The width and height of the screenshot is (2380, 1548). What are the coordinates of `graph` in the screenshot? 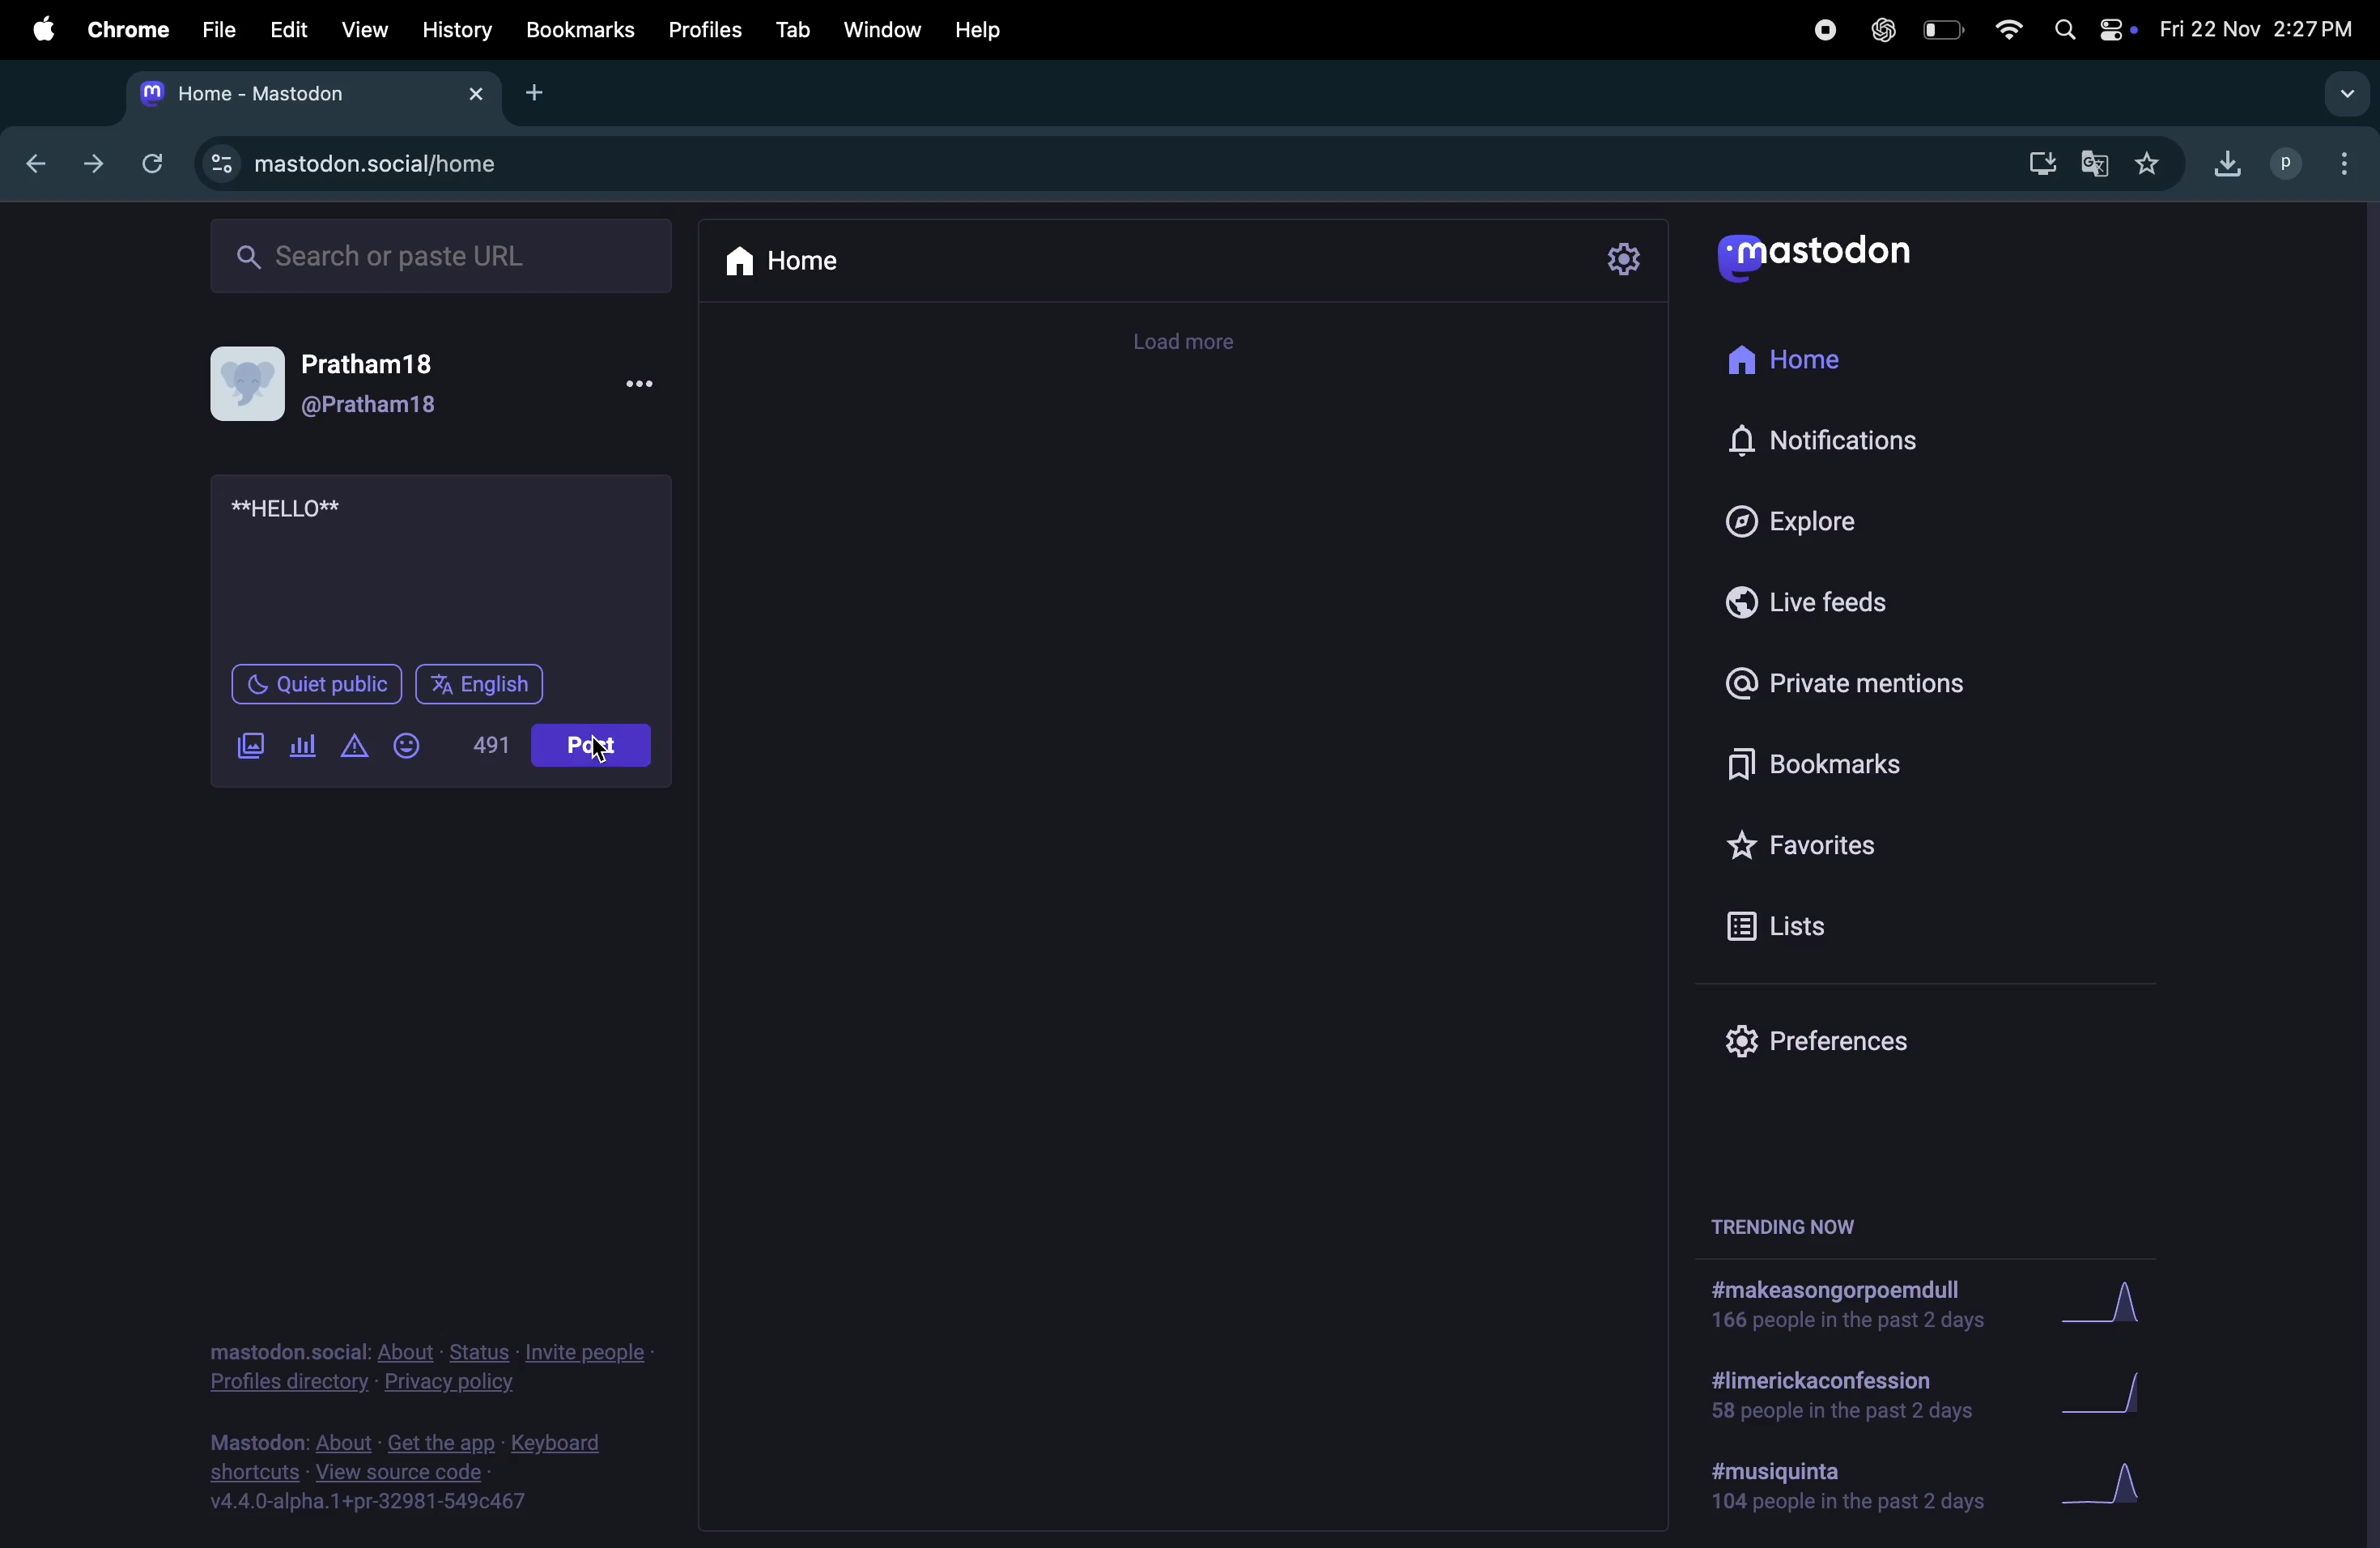 It's located at (2117, 1486).